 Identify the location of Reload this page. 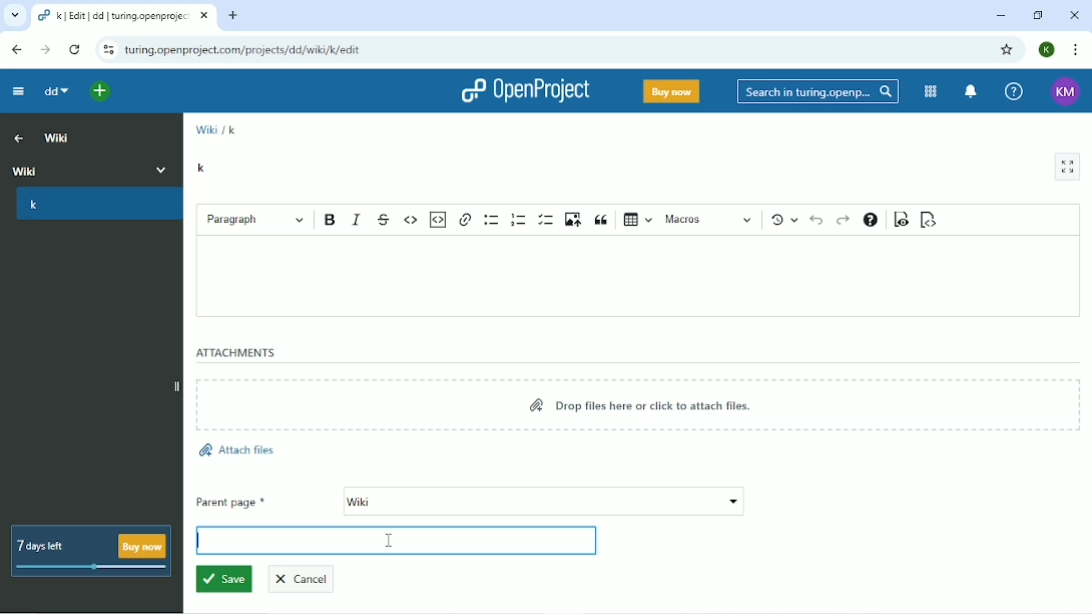
(74, 50).